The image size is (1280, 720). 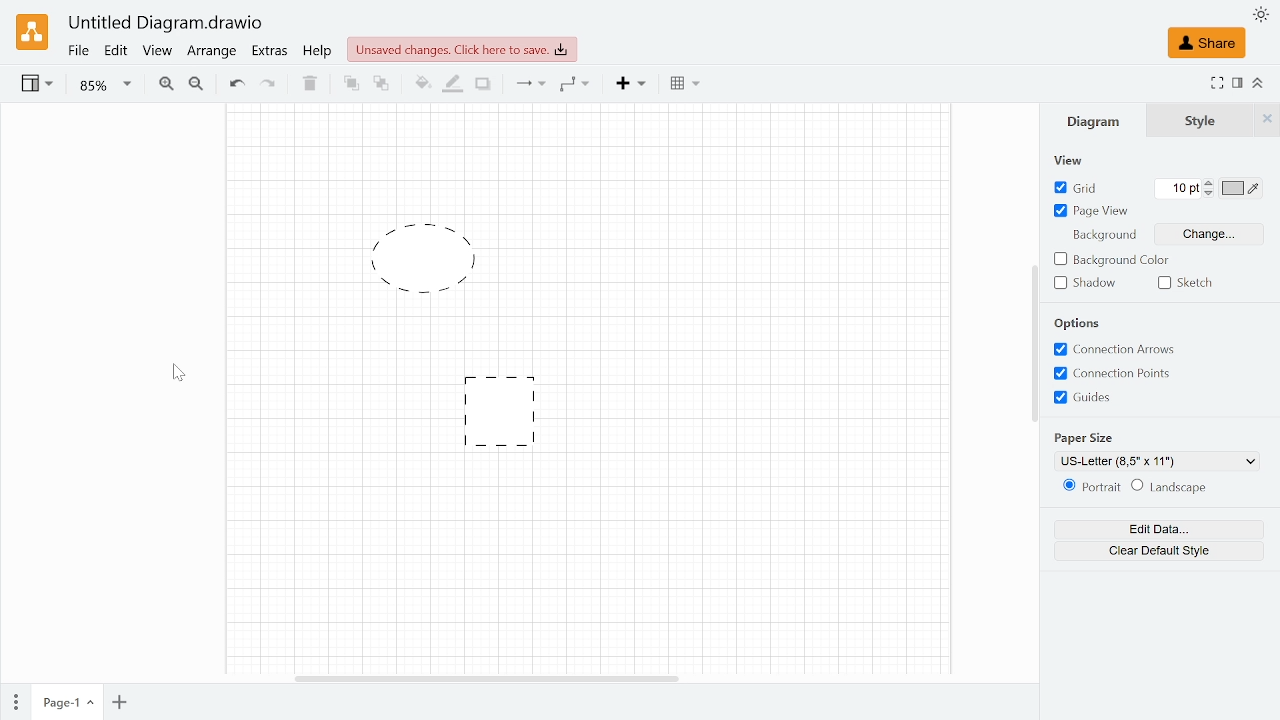 What do you see at coordinates (529, 85) in the screenshot?
I see `Connection` at bounding box center [529, 85].